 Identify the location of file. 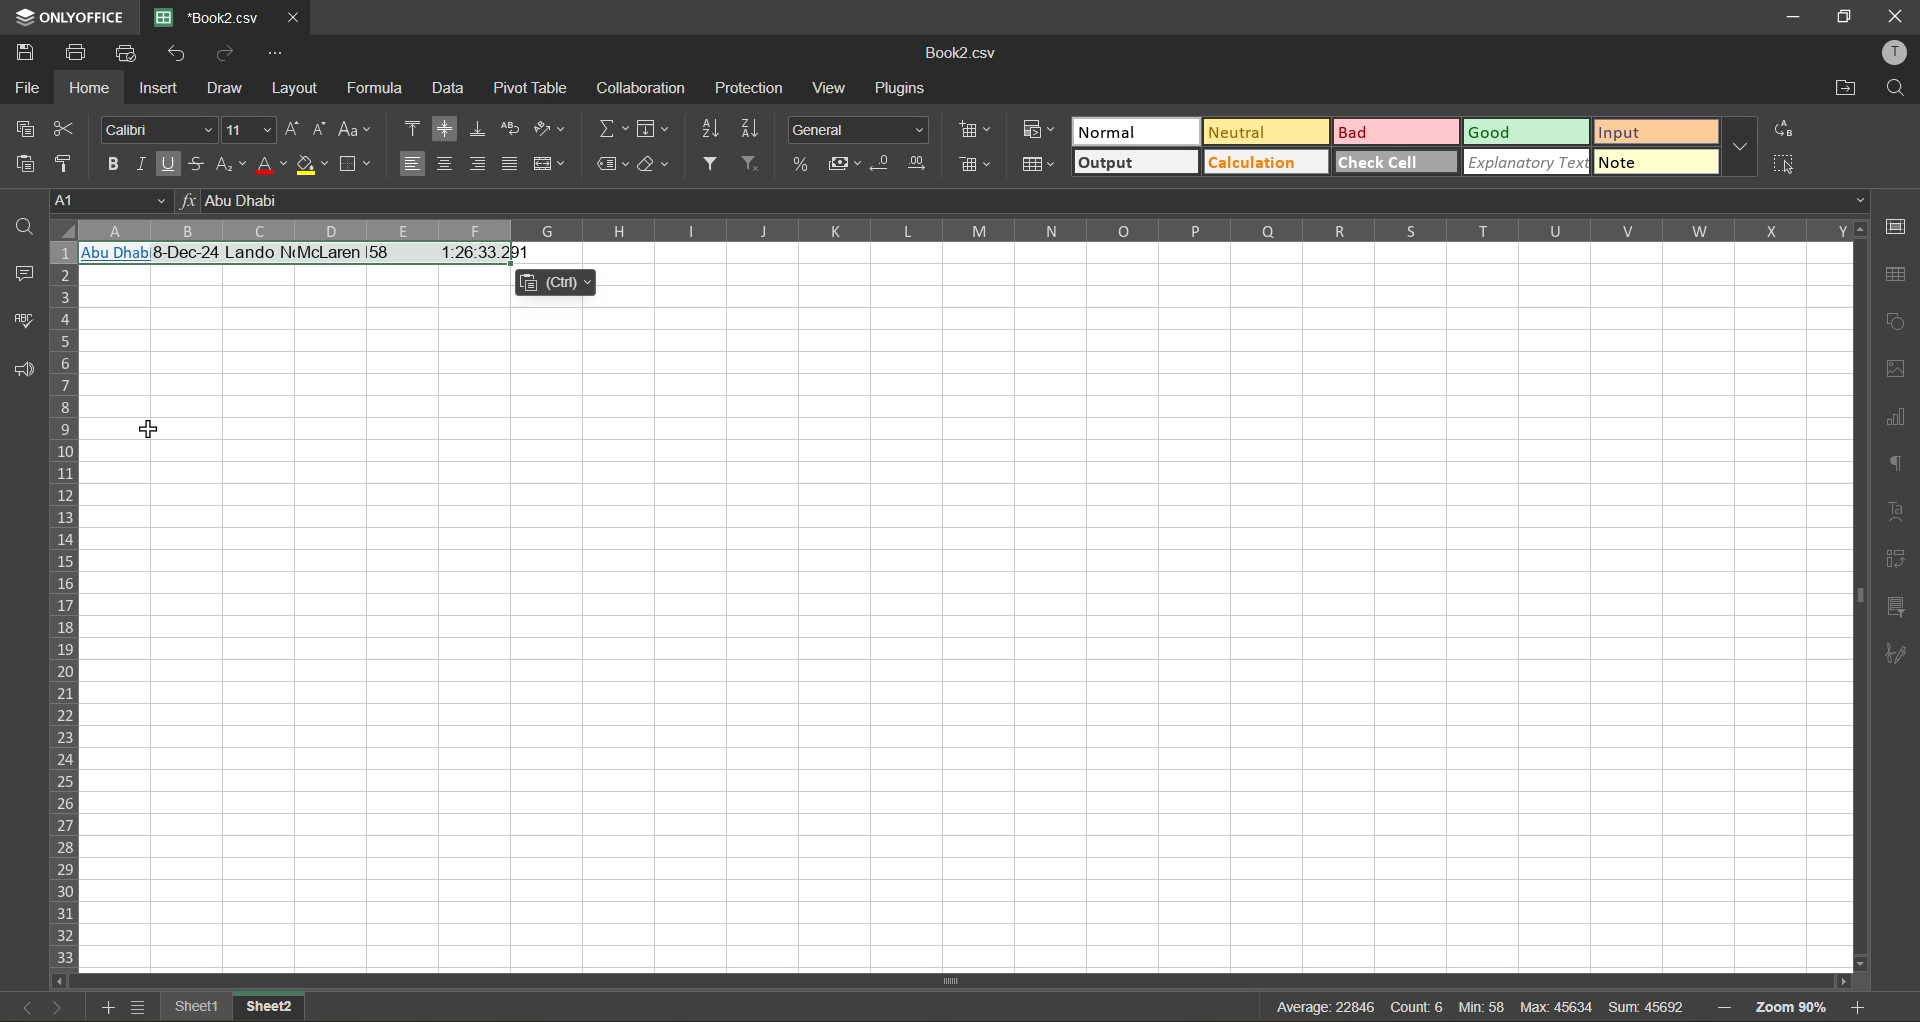
(24, 84).